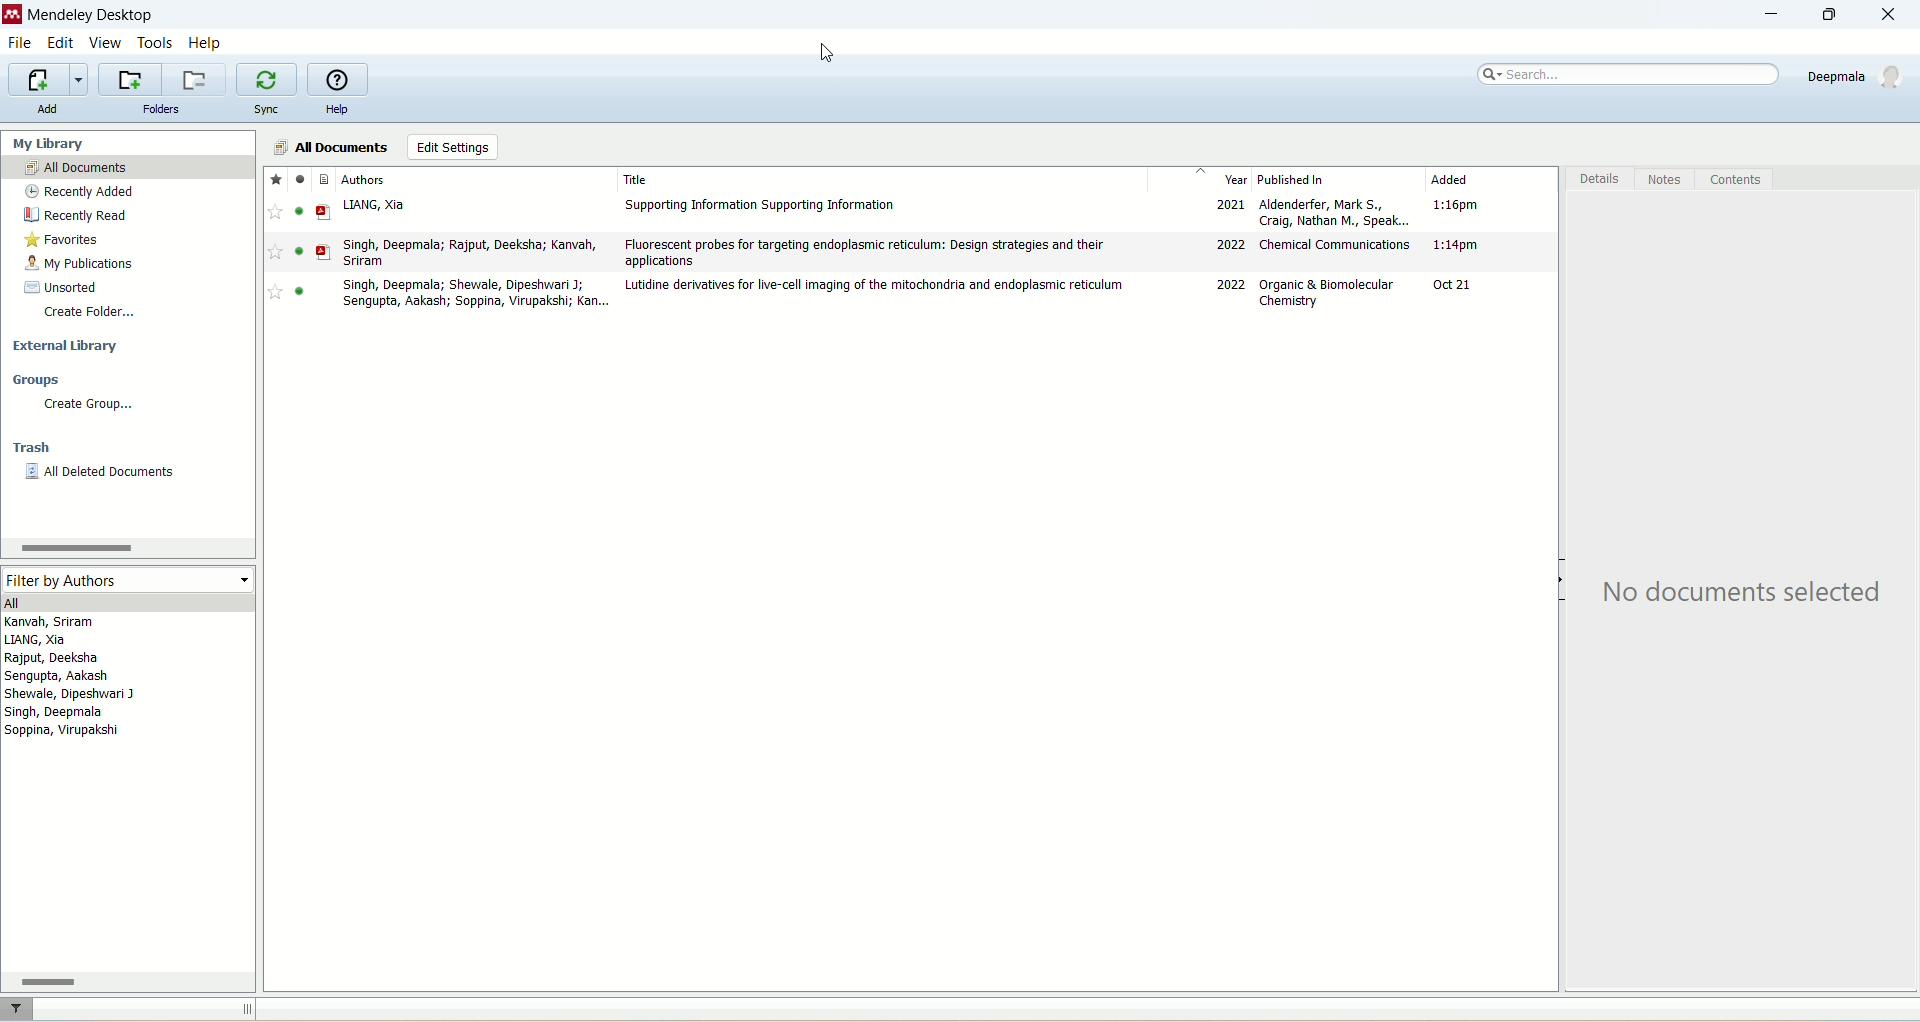 The image size is (1920, 1022). Describe the element at coordinates (125, 601) in the screenshot. I see `all` at that location.